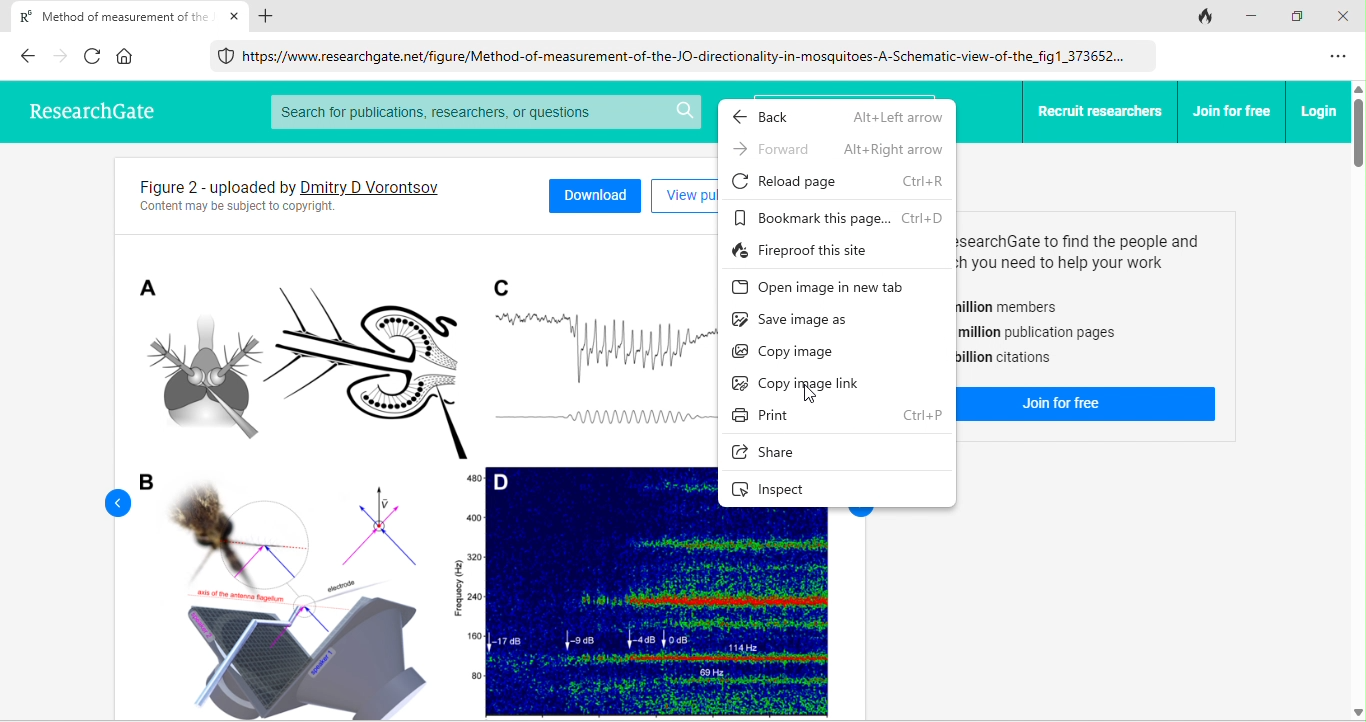  What do you see at coordinates (1319, 111) in the screenshot?
I see `log in` at bounding box center [1319, 111].